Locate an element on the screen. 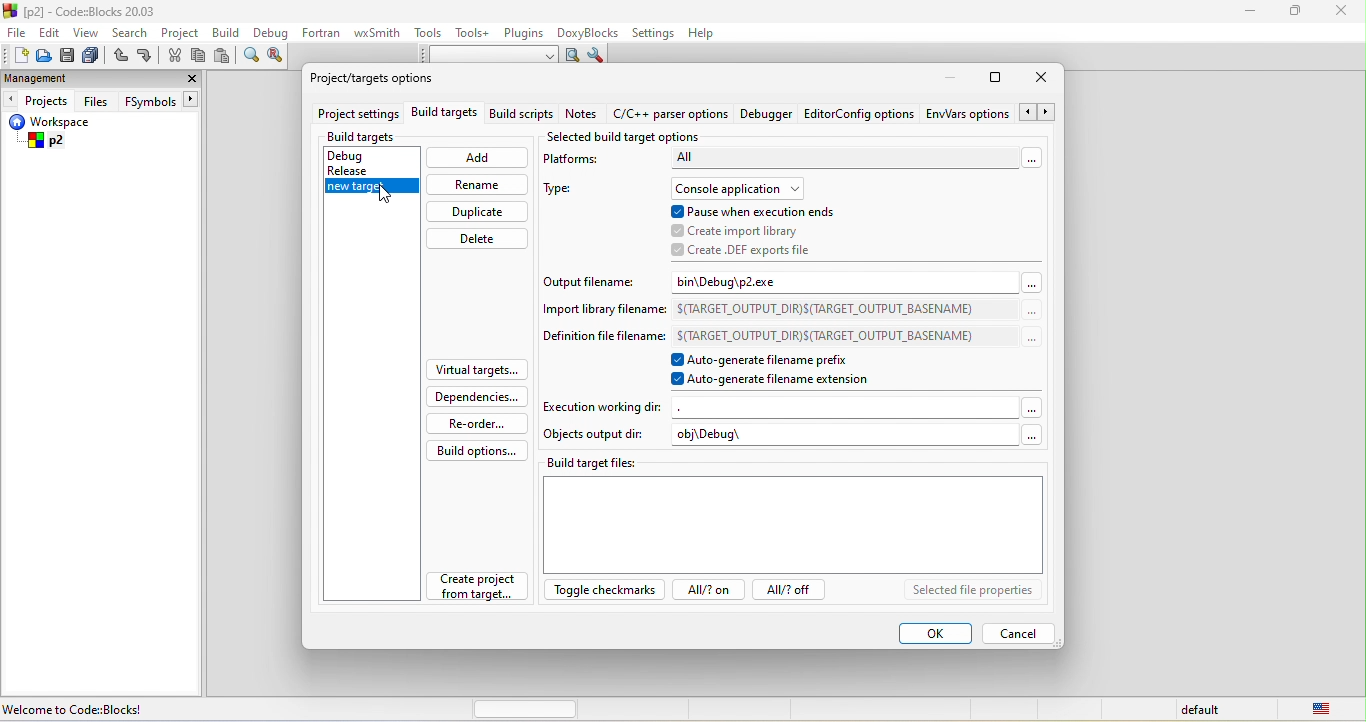 The width and height of the screenshot is (1366, 722). obj\debug\ is located at coordinates (857, 437).